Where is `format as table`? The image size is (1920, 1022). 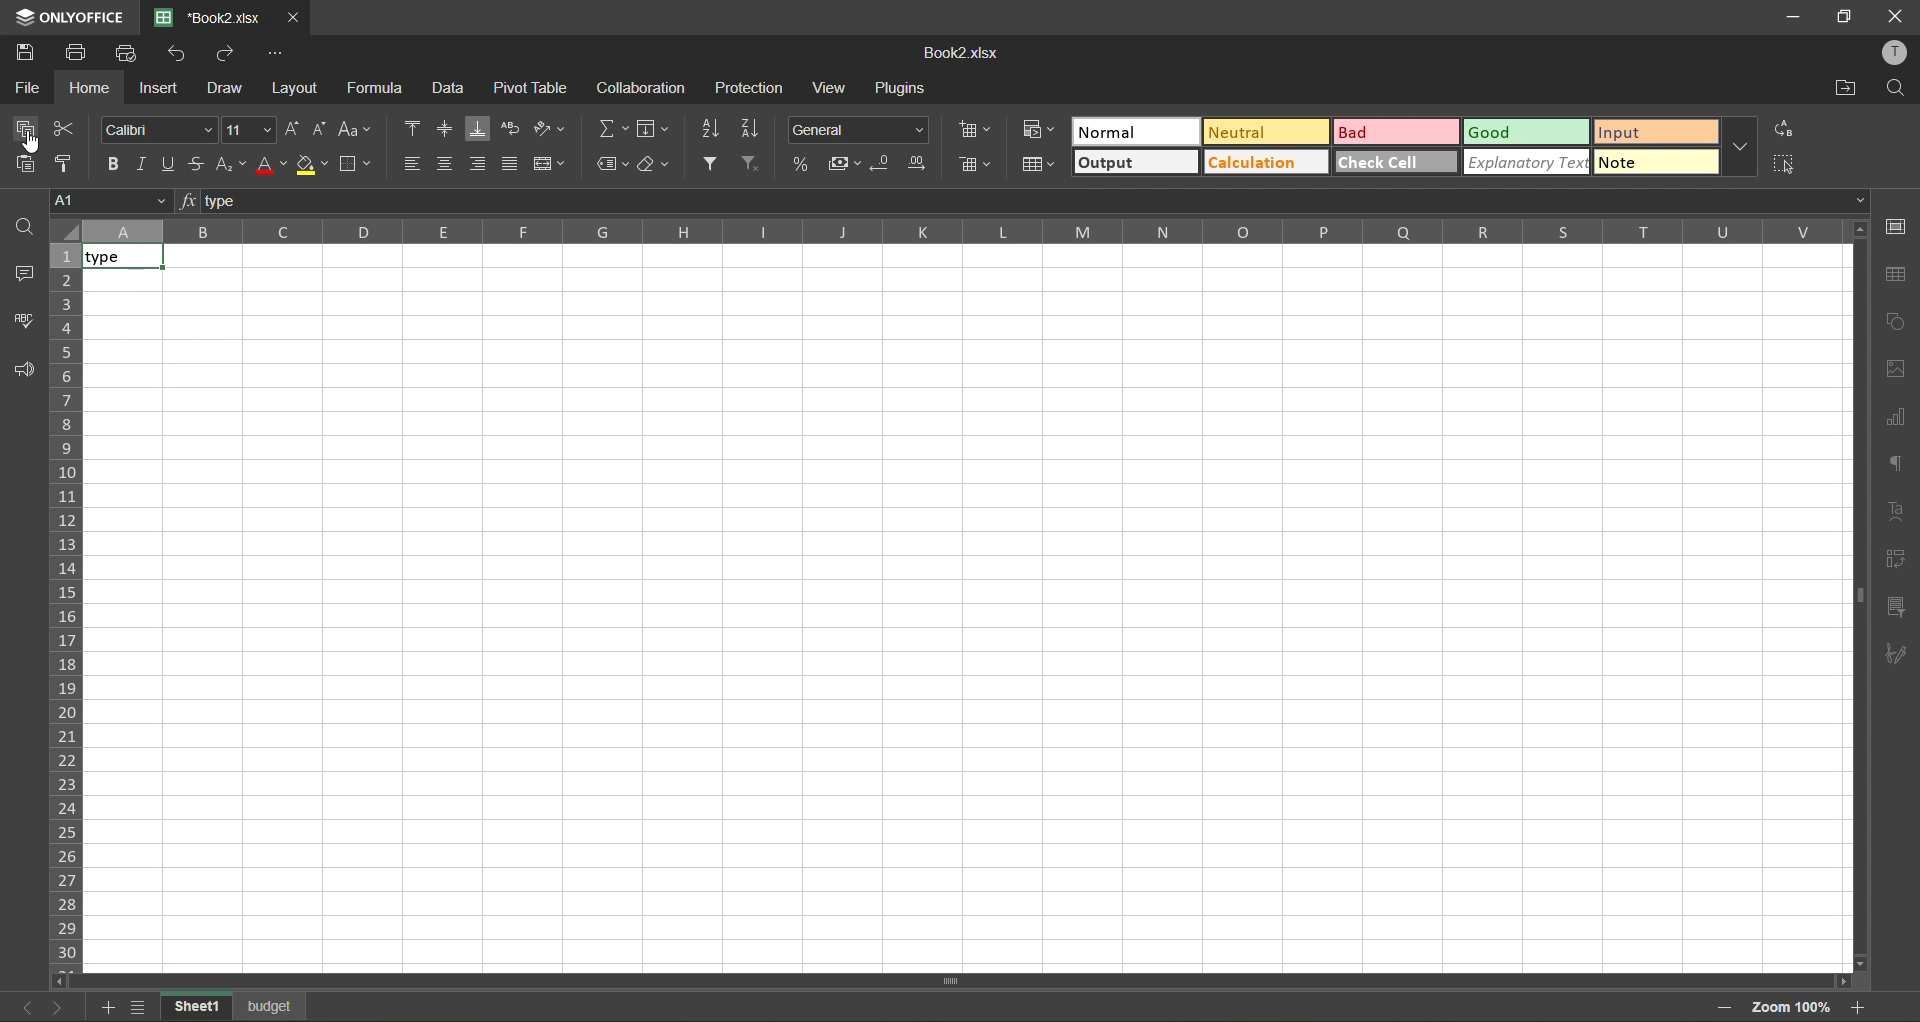 format as table is located at coordinates (1038, 165).